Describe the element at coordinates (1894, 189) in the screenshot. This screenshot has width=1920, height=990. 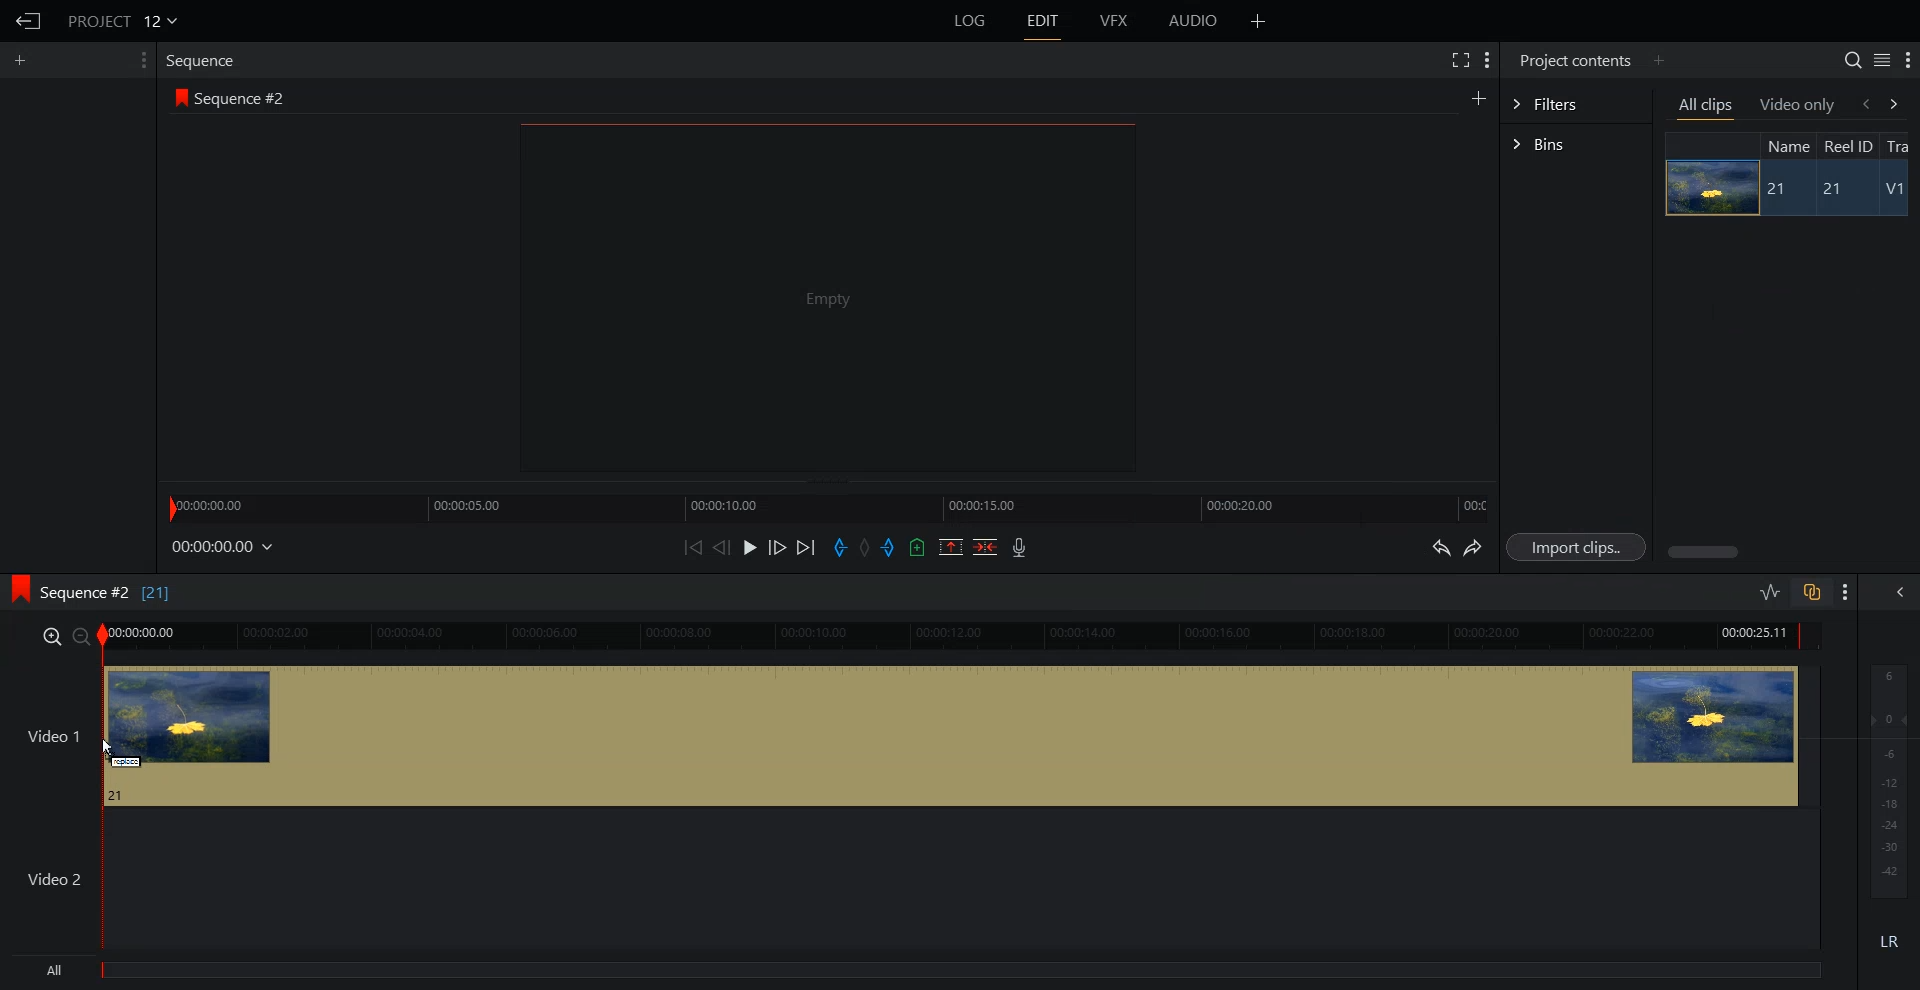
I see `V1` at that location.